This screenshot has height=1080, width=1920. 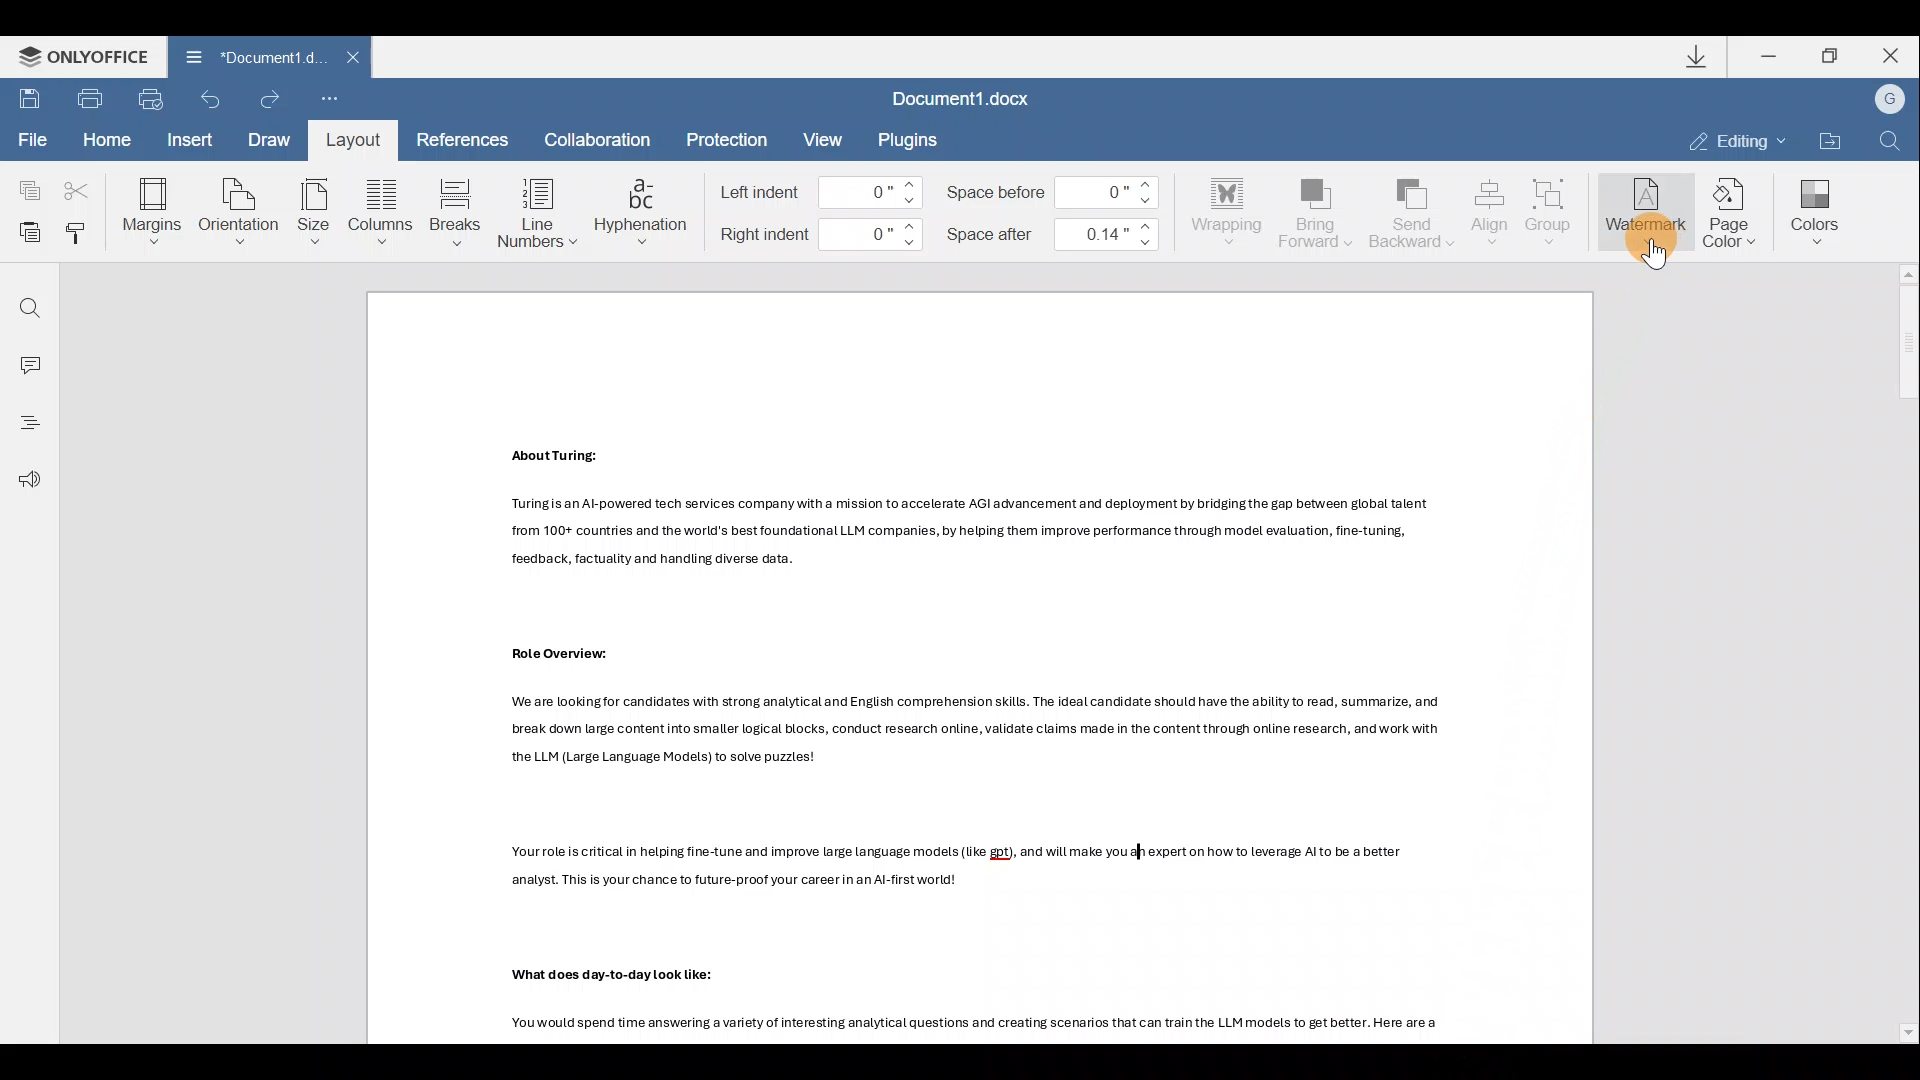 I want to click on Minimize, so click(x=1770, y=56).